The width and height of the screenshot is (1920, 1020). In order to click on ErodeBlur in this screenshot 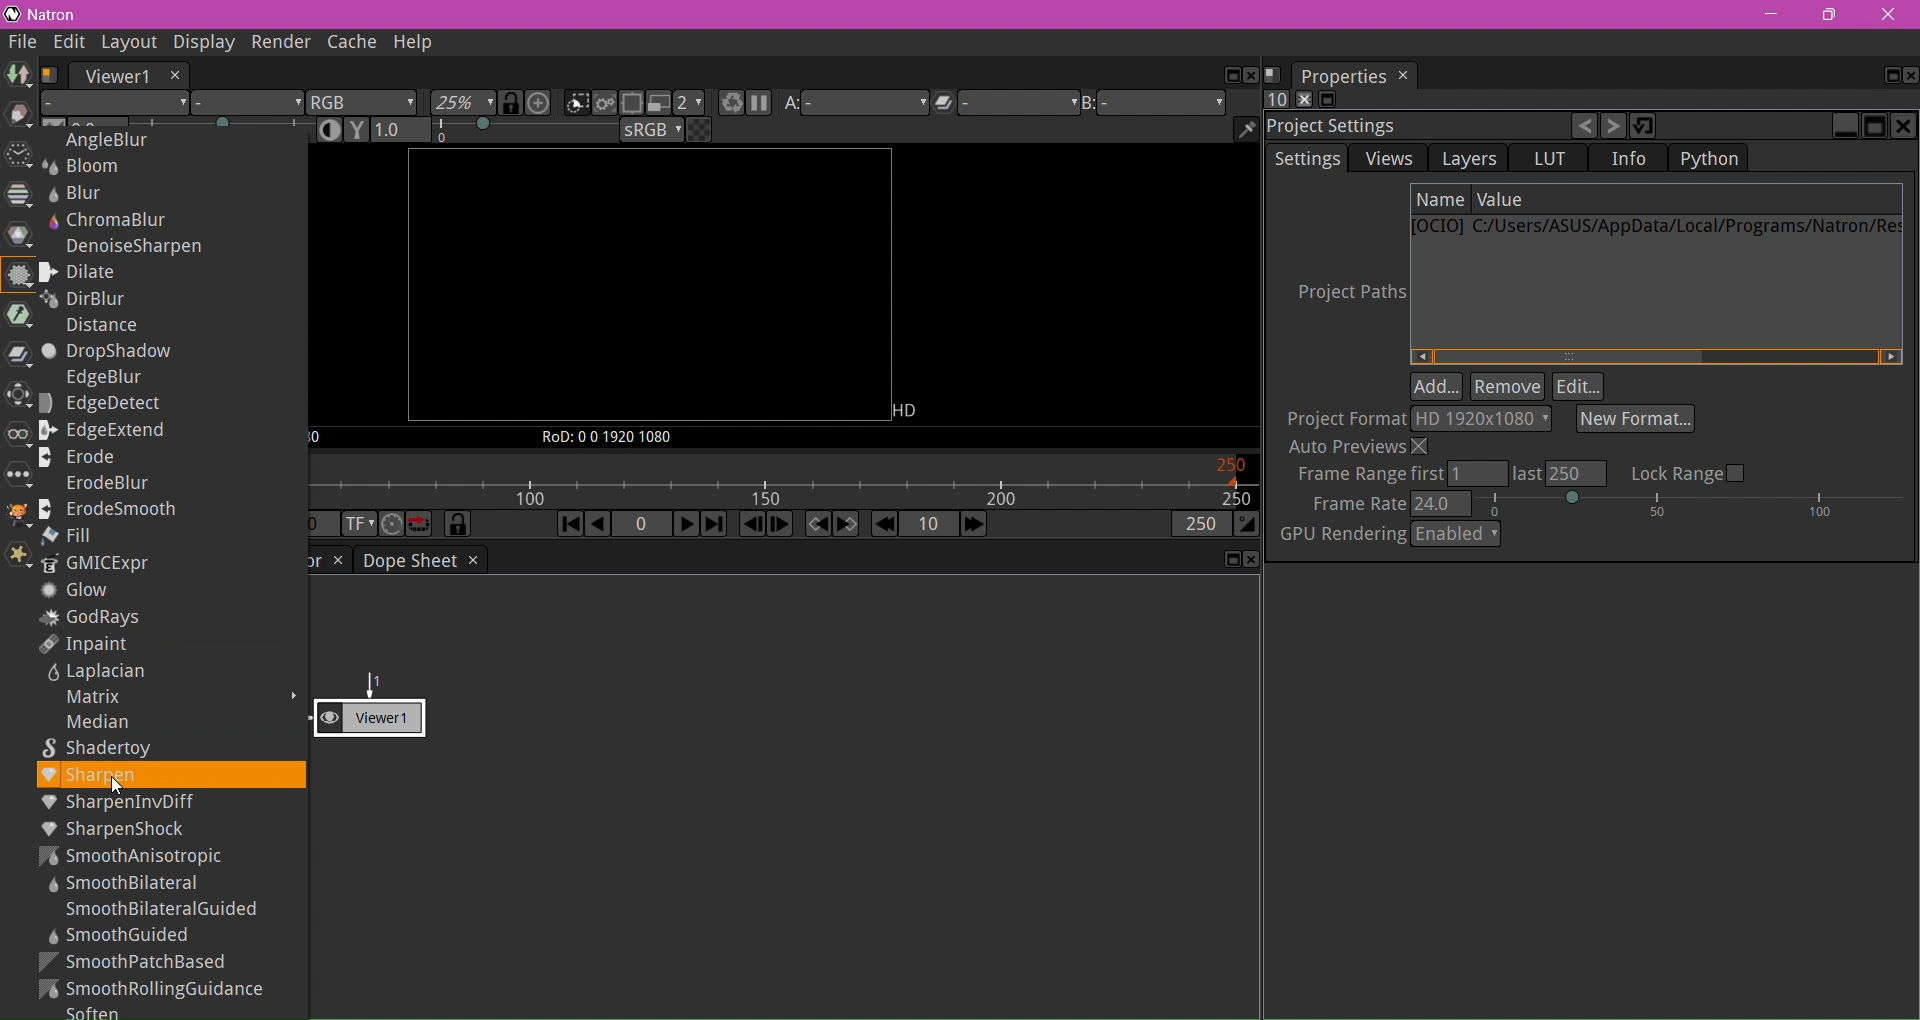, I will do `click(98, 482)`.